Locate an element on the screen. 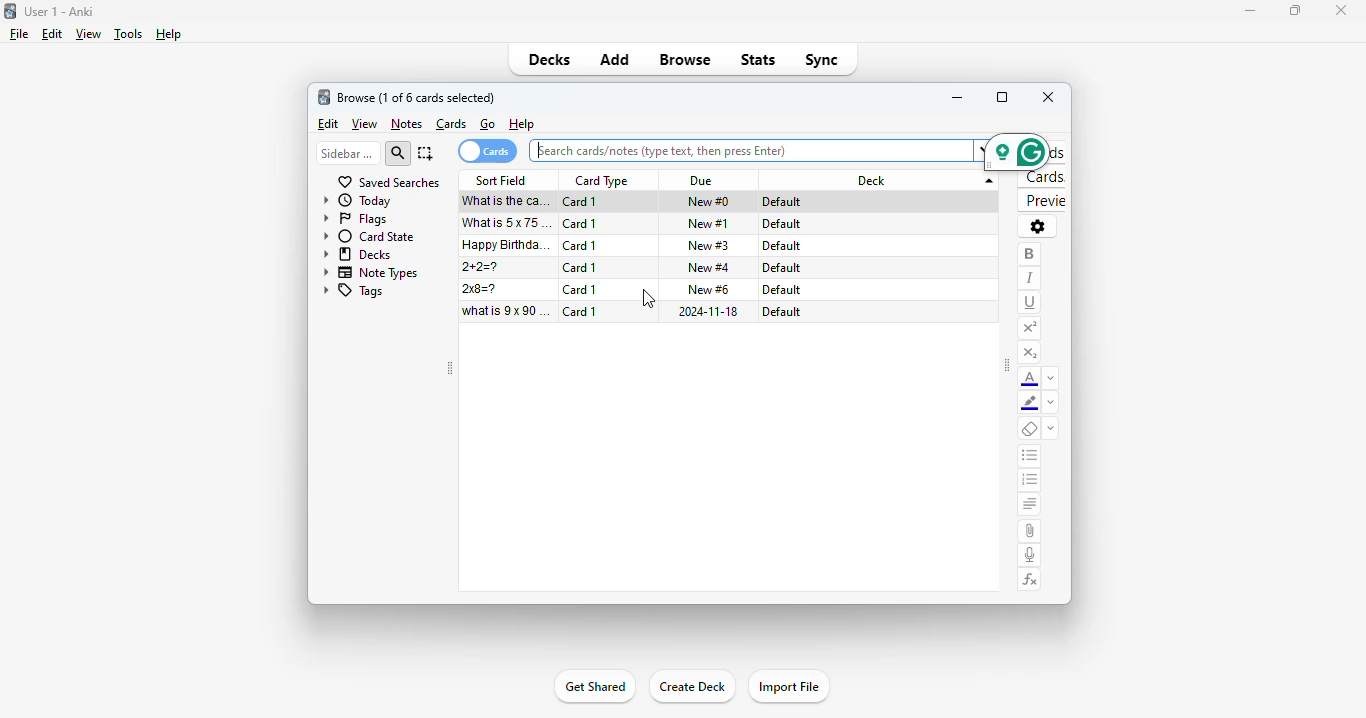 This screenshot has height=718, width=1366. preview is located at coordinates (1042, 201).